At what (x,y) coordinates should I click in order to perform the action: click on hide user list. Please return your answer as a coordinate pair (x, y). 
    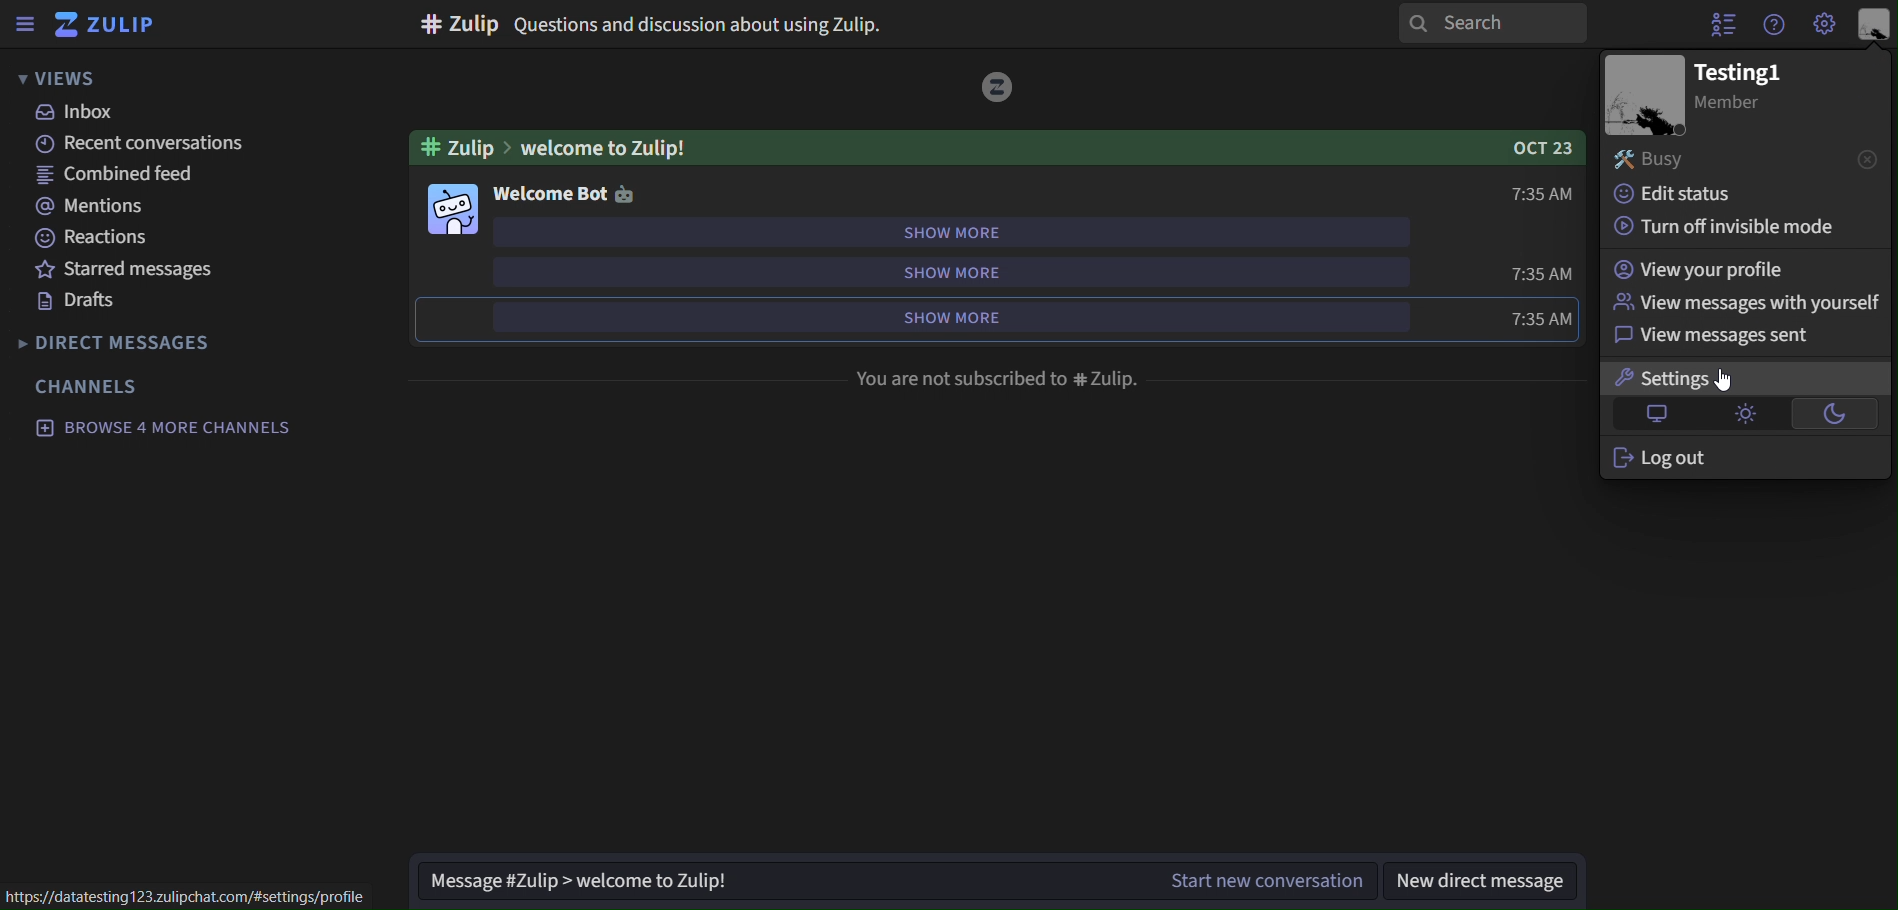
    Looking at the image, I should click on (1720, 21).